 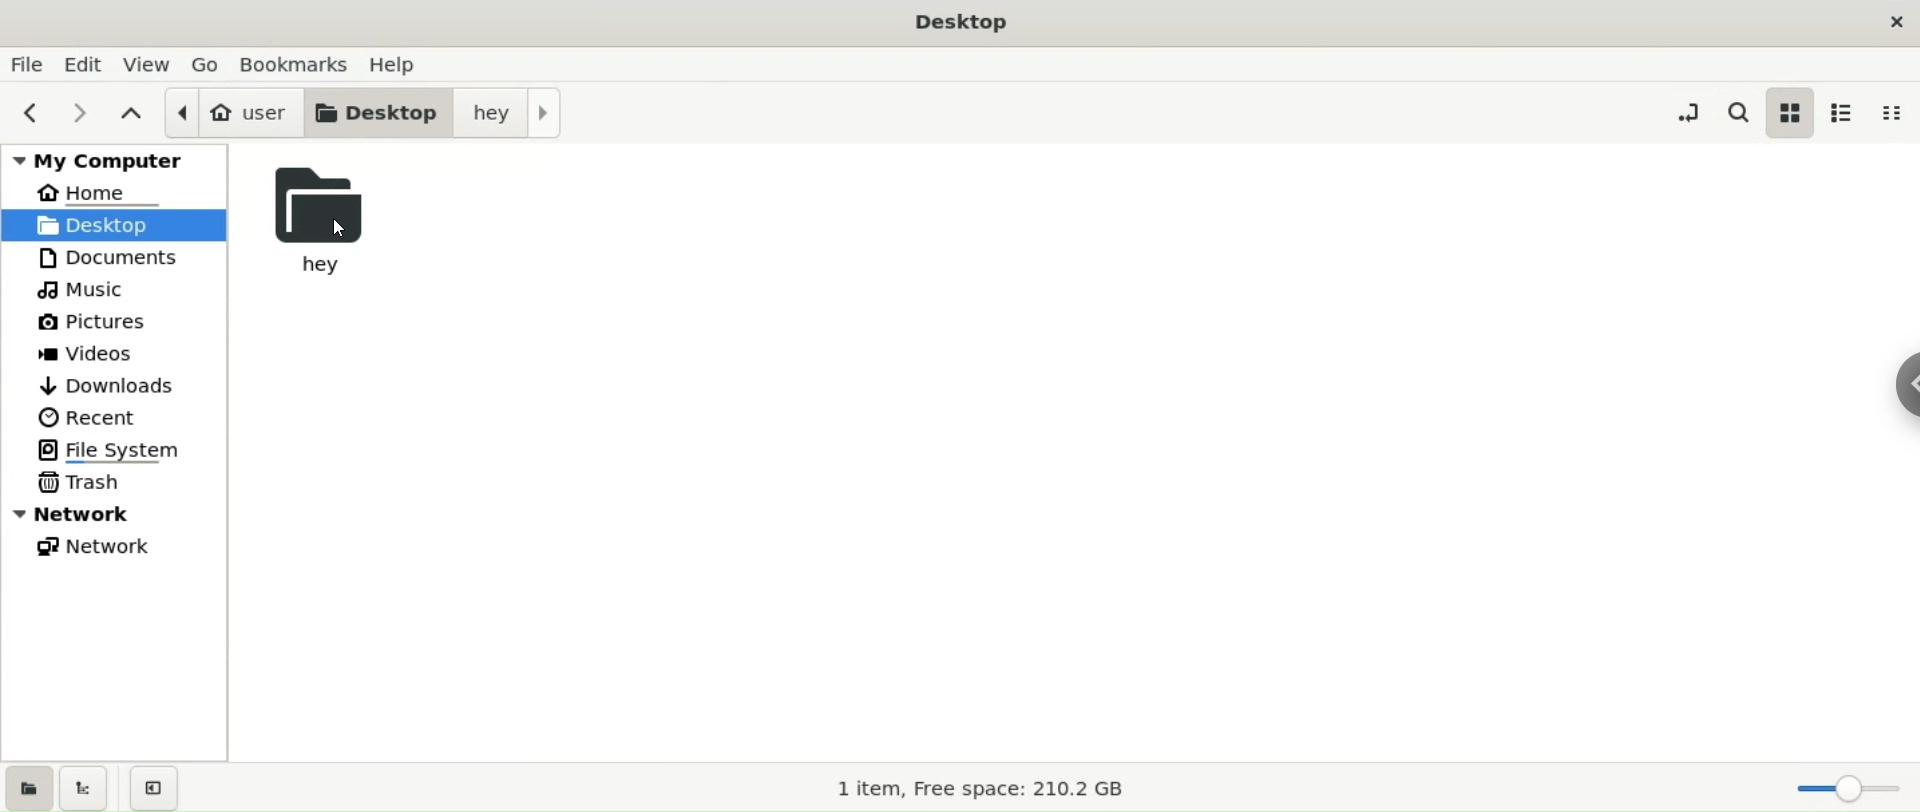 What do you see at coordinates (82, 288) in the screenshot?
I see `music` at bounding box center [82, 288].